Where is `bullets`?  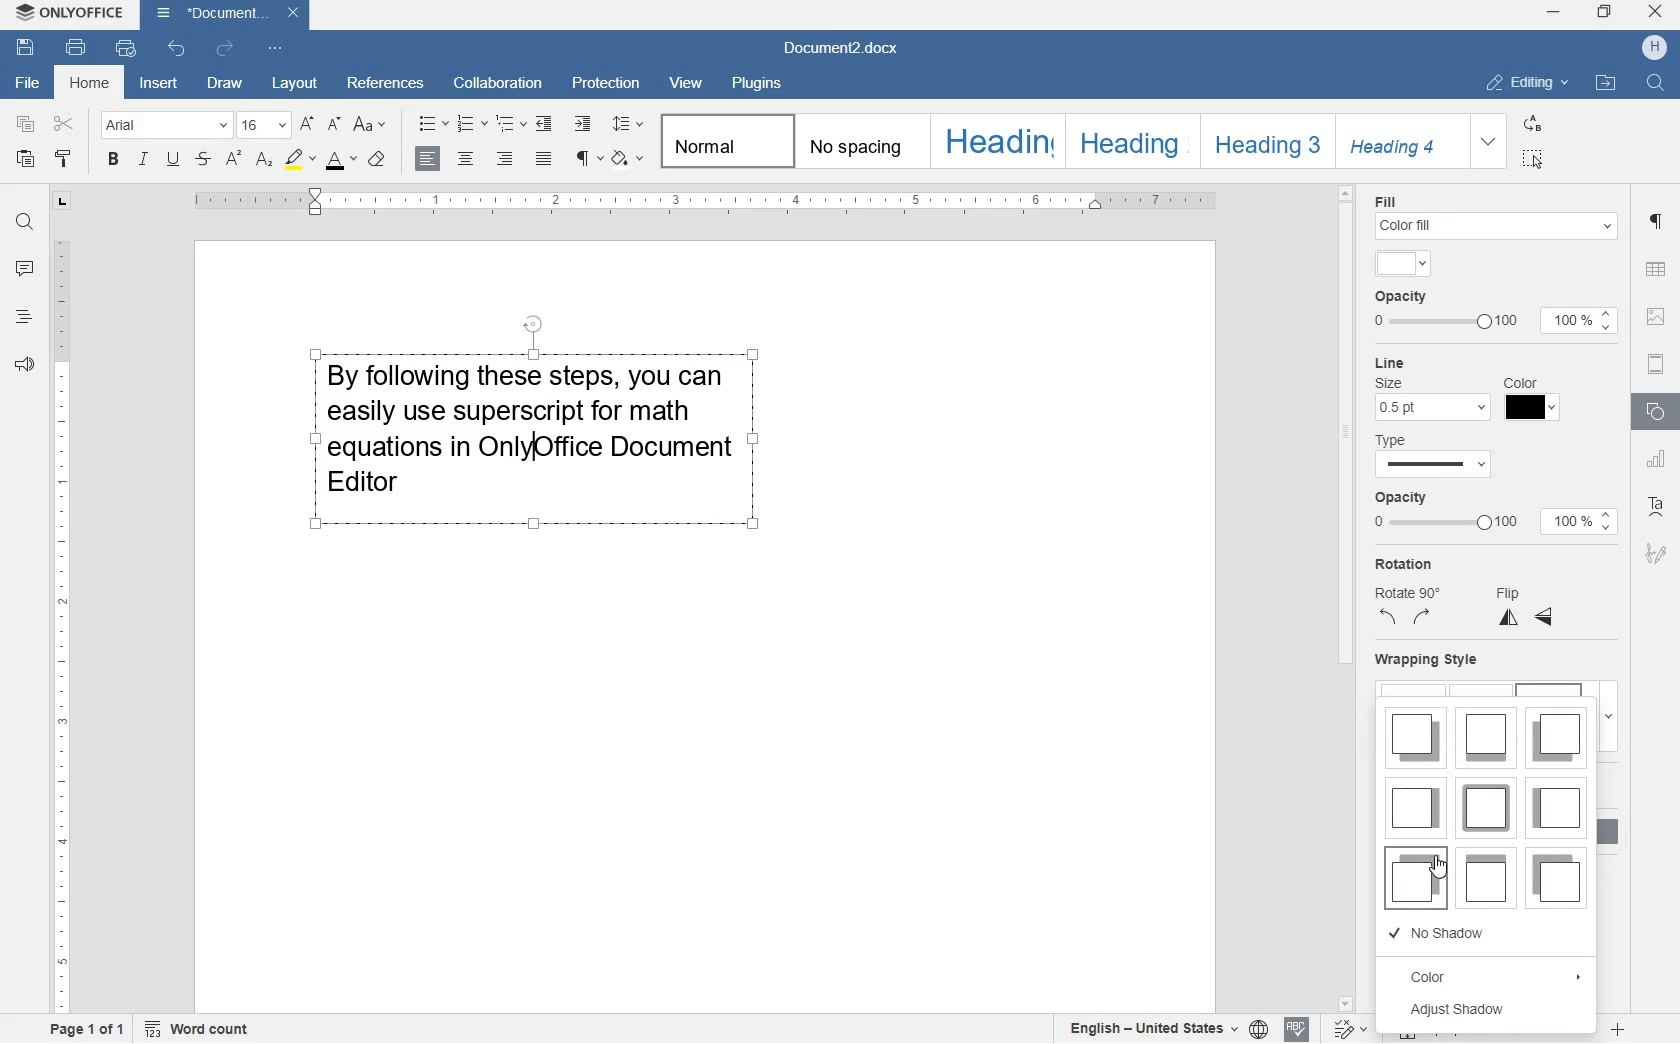 bullets is located at coordinates (434, 124).